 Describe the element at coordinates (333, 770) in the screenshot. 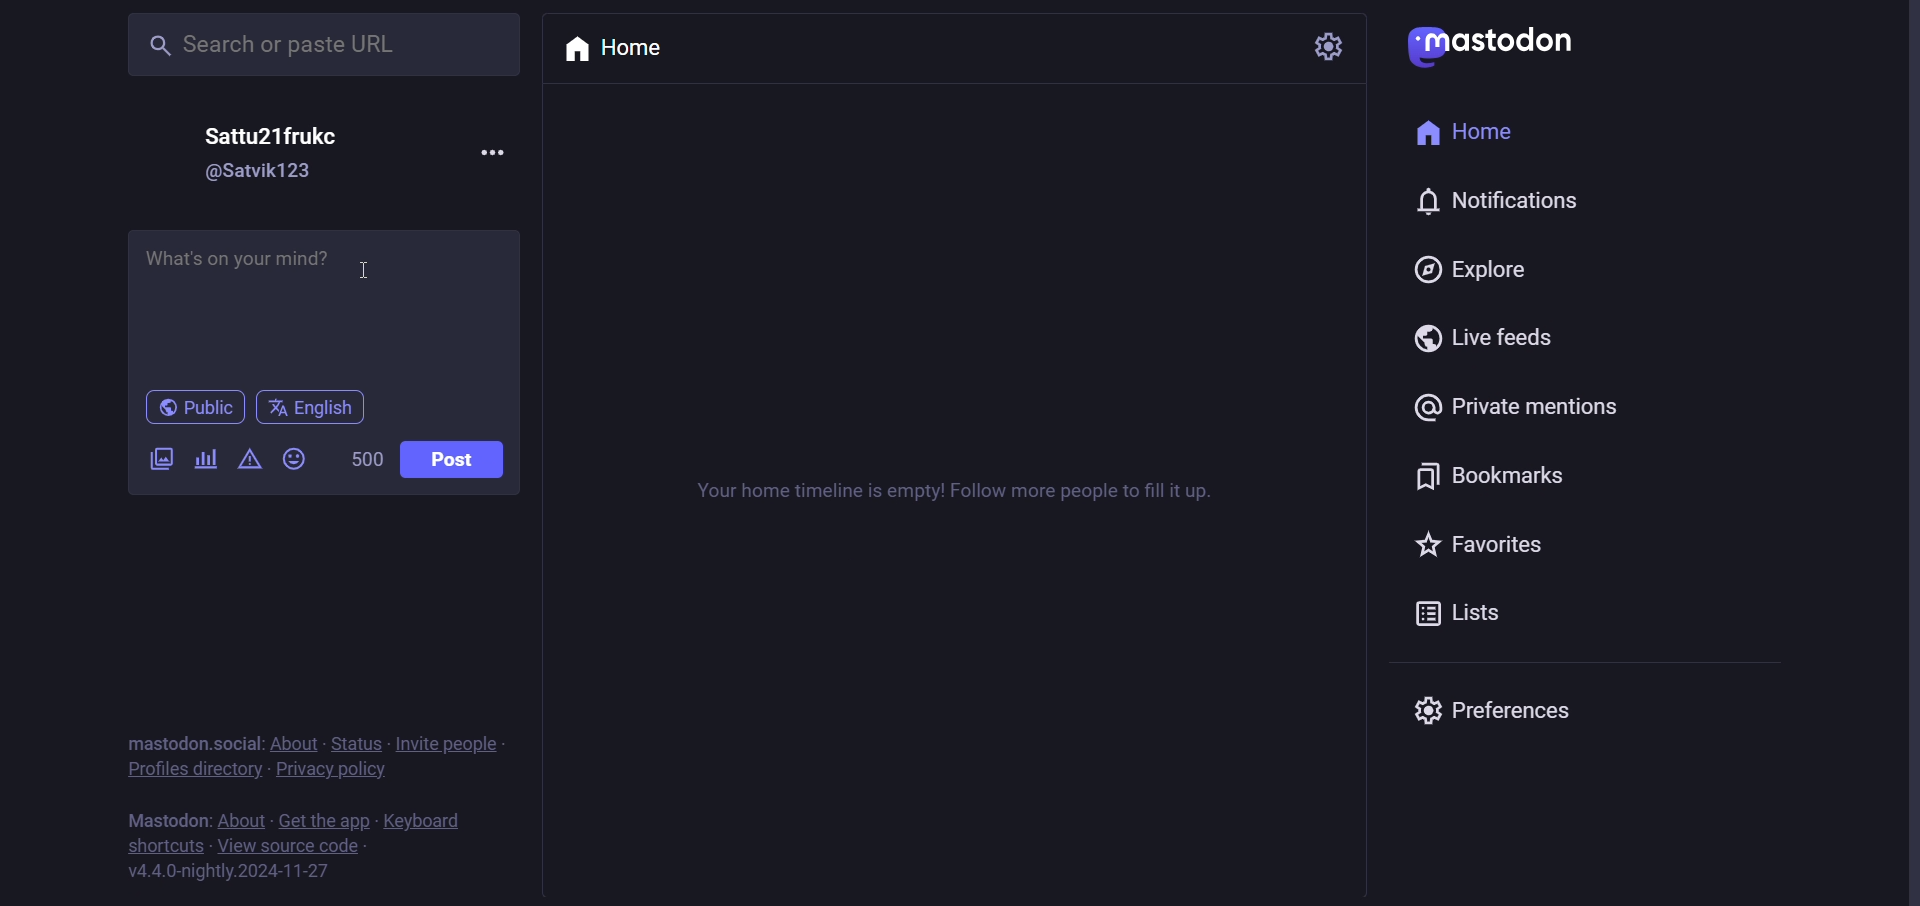

I see `privacy policy` at that location.